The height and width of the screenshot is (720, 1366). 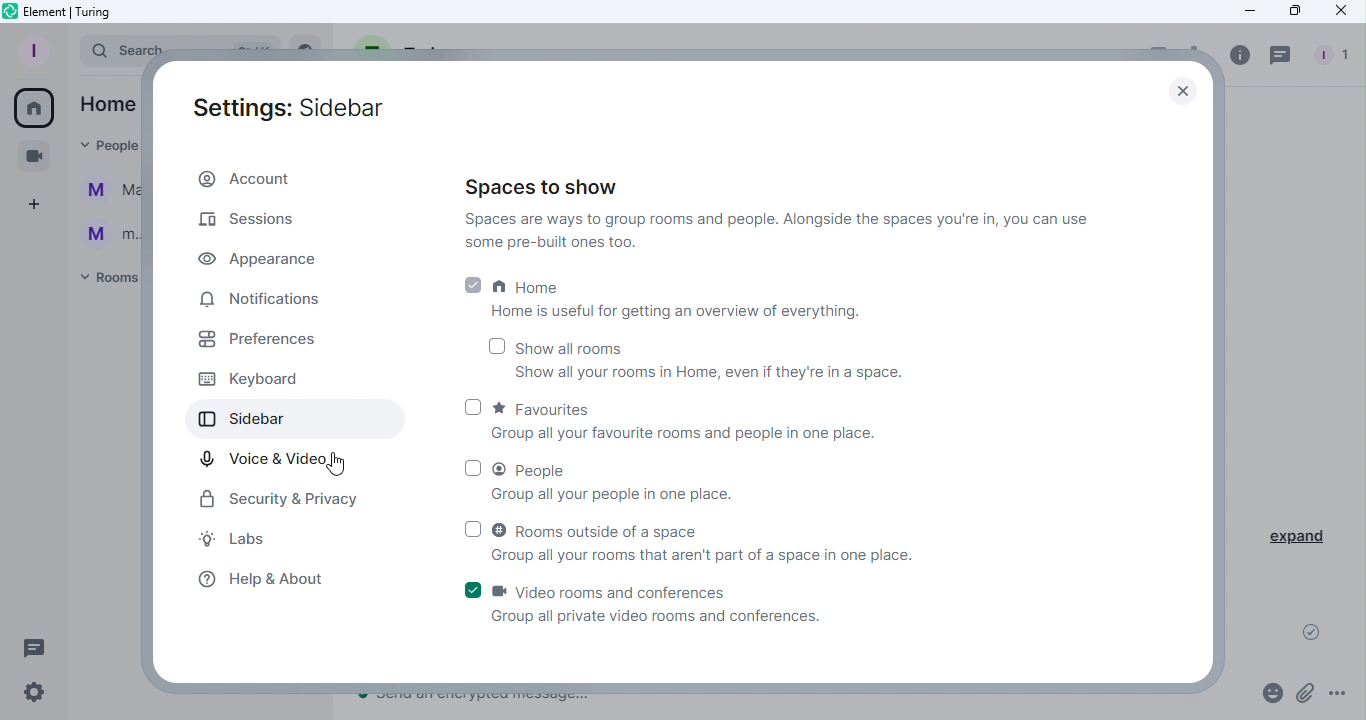 What do you see at coordinates (706, 543) in the screenshot?
I see `Rooms outside of a space` at bounding box center [706, 543].